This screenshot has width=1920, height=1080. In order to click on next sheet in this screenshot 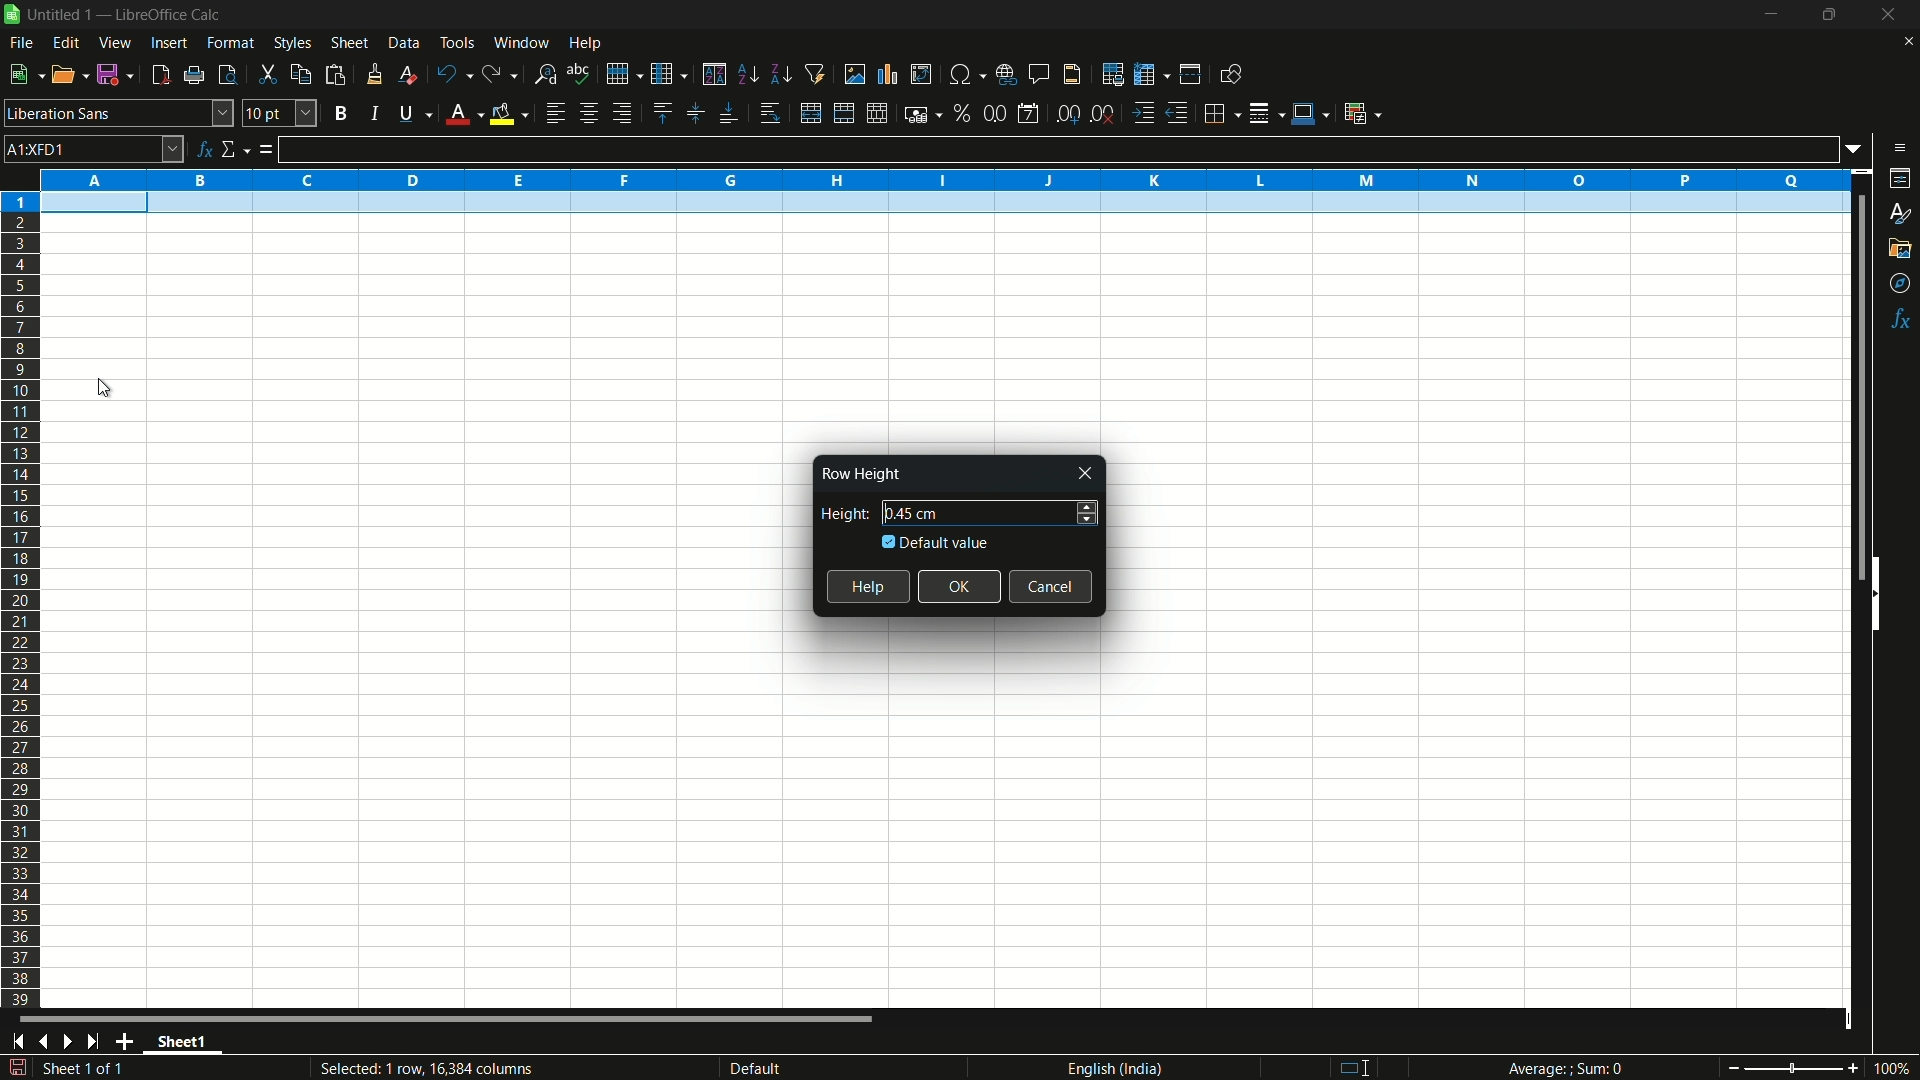, I will do `click(72, 1041)`.